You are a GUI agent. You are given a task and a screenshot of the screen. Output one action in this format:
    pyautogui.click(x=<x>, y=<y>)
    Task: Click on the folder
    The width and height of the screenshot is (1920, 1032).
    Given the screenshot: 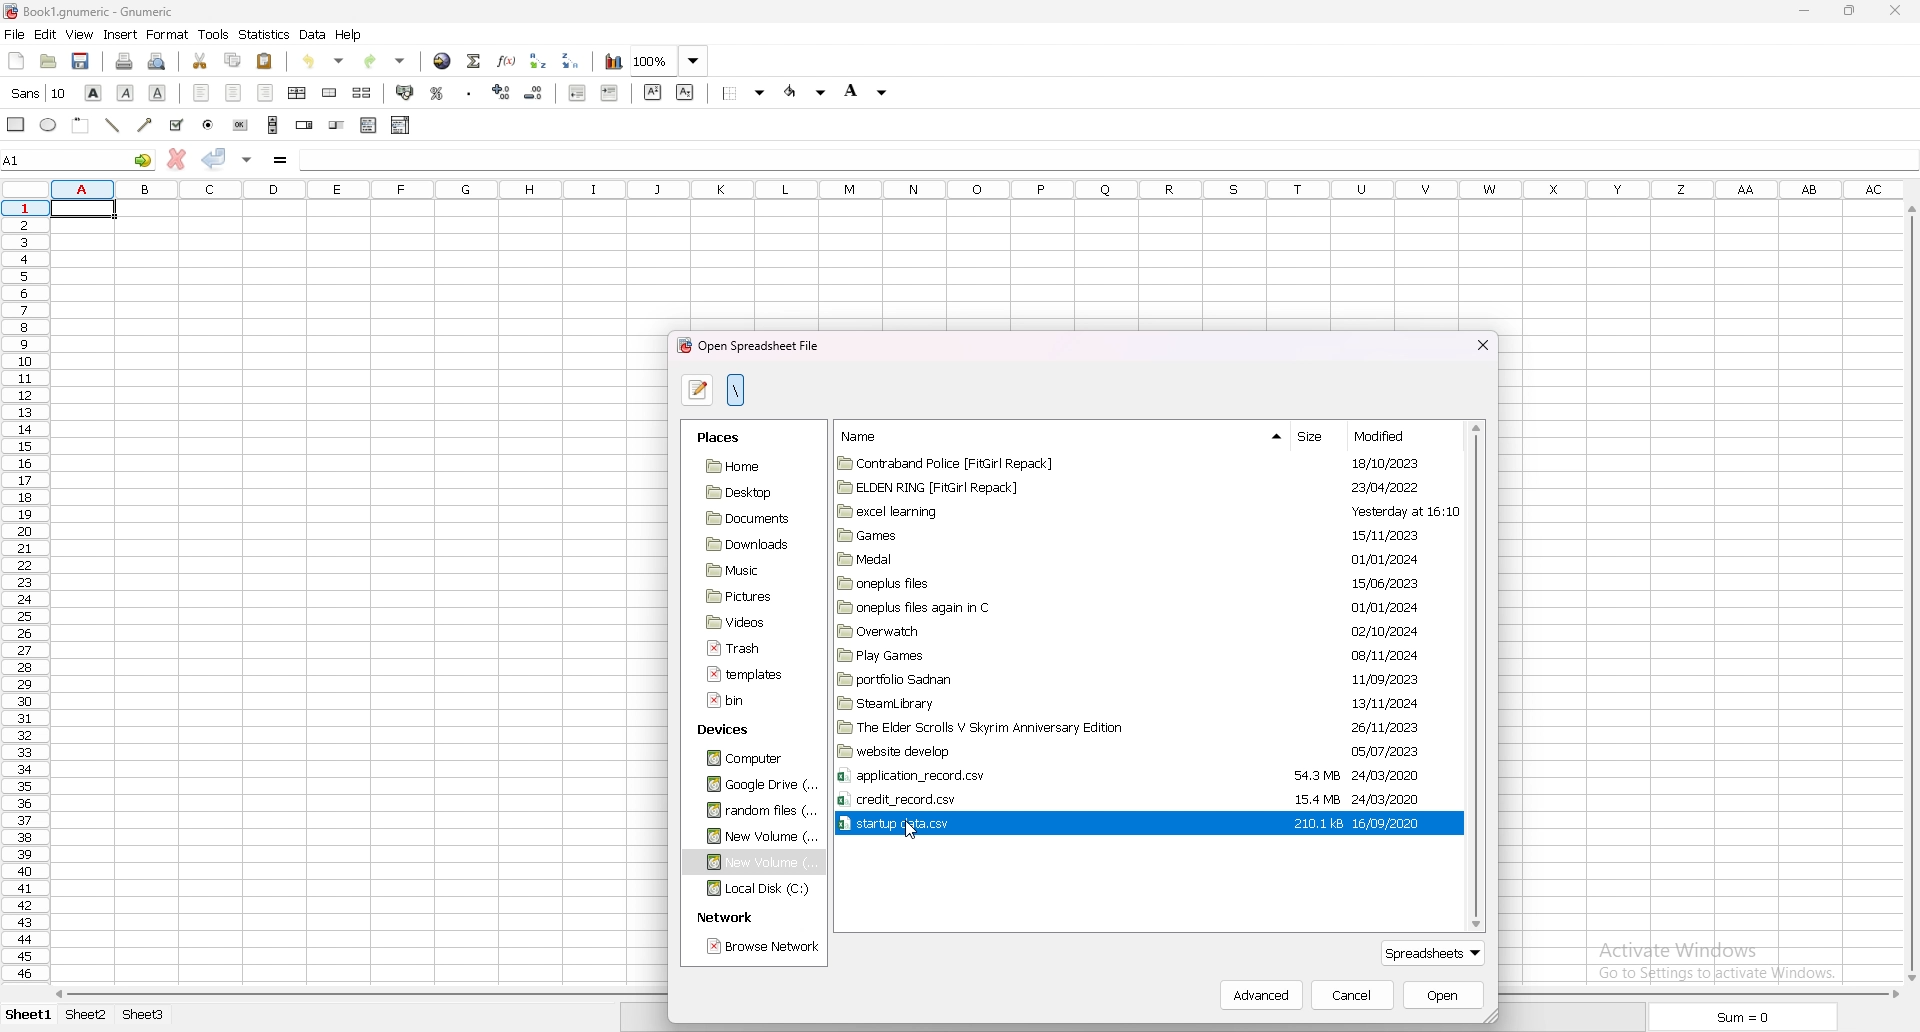 What is the action you would take?
    pyautogui.click(x=1052, y=679)
    